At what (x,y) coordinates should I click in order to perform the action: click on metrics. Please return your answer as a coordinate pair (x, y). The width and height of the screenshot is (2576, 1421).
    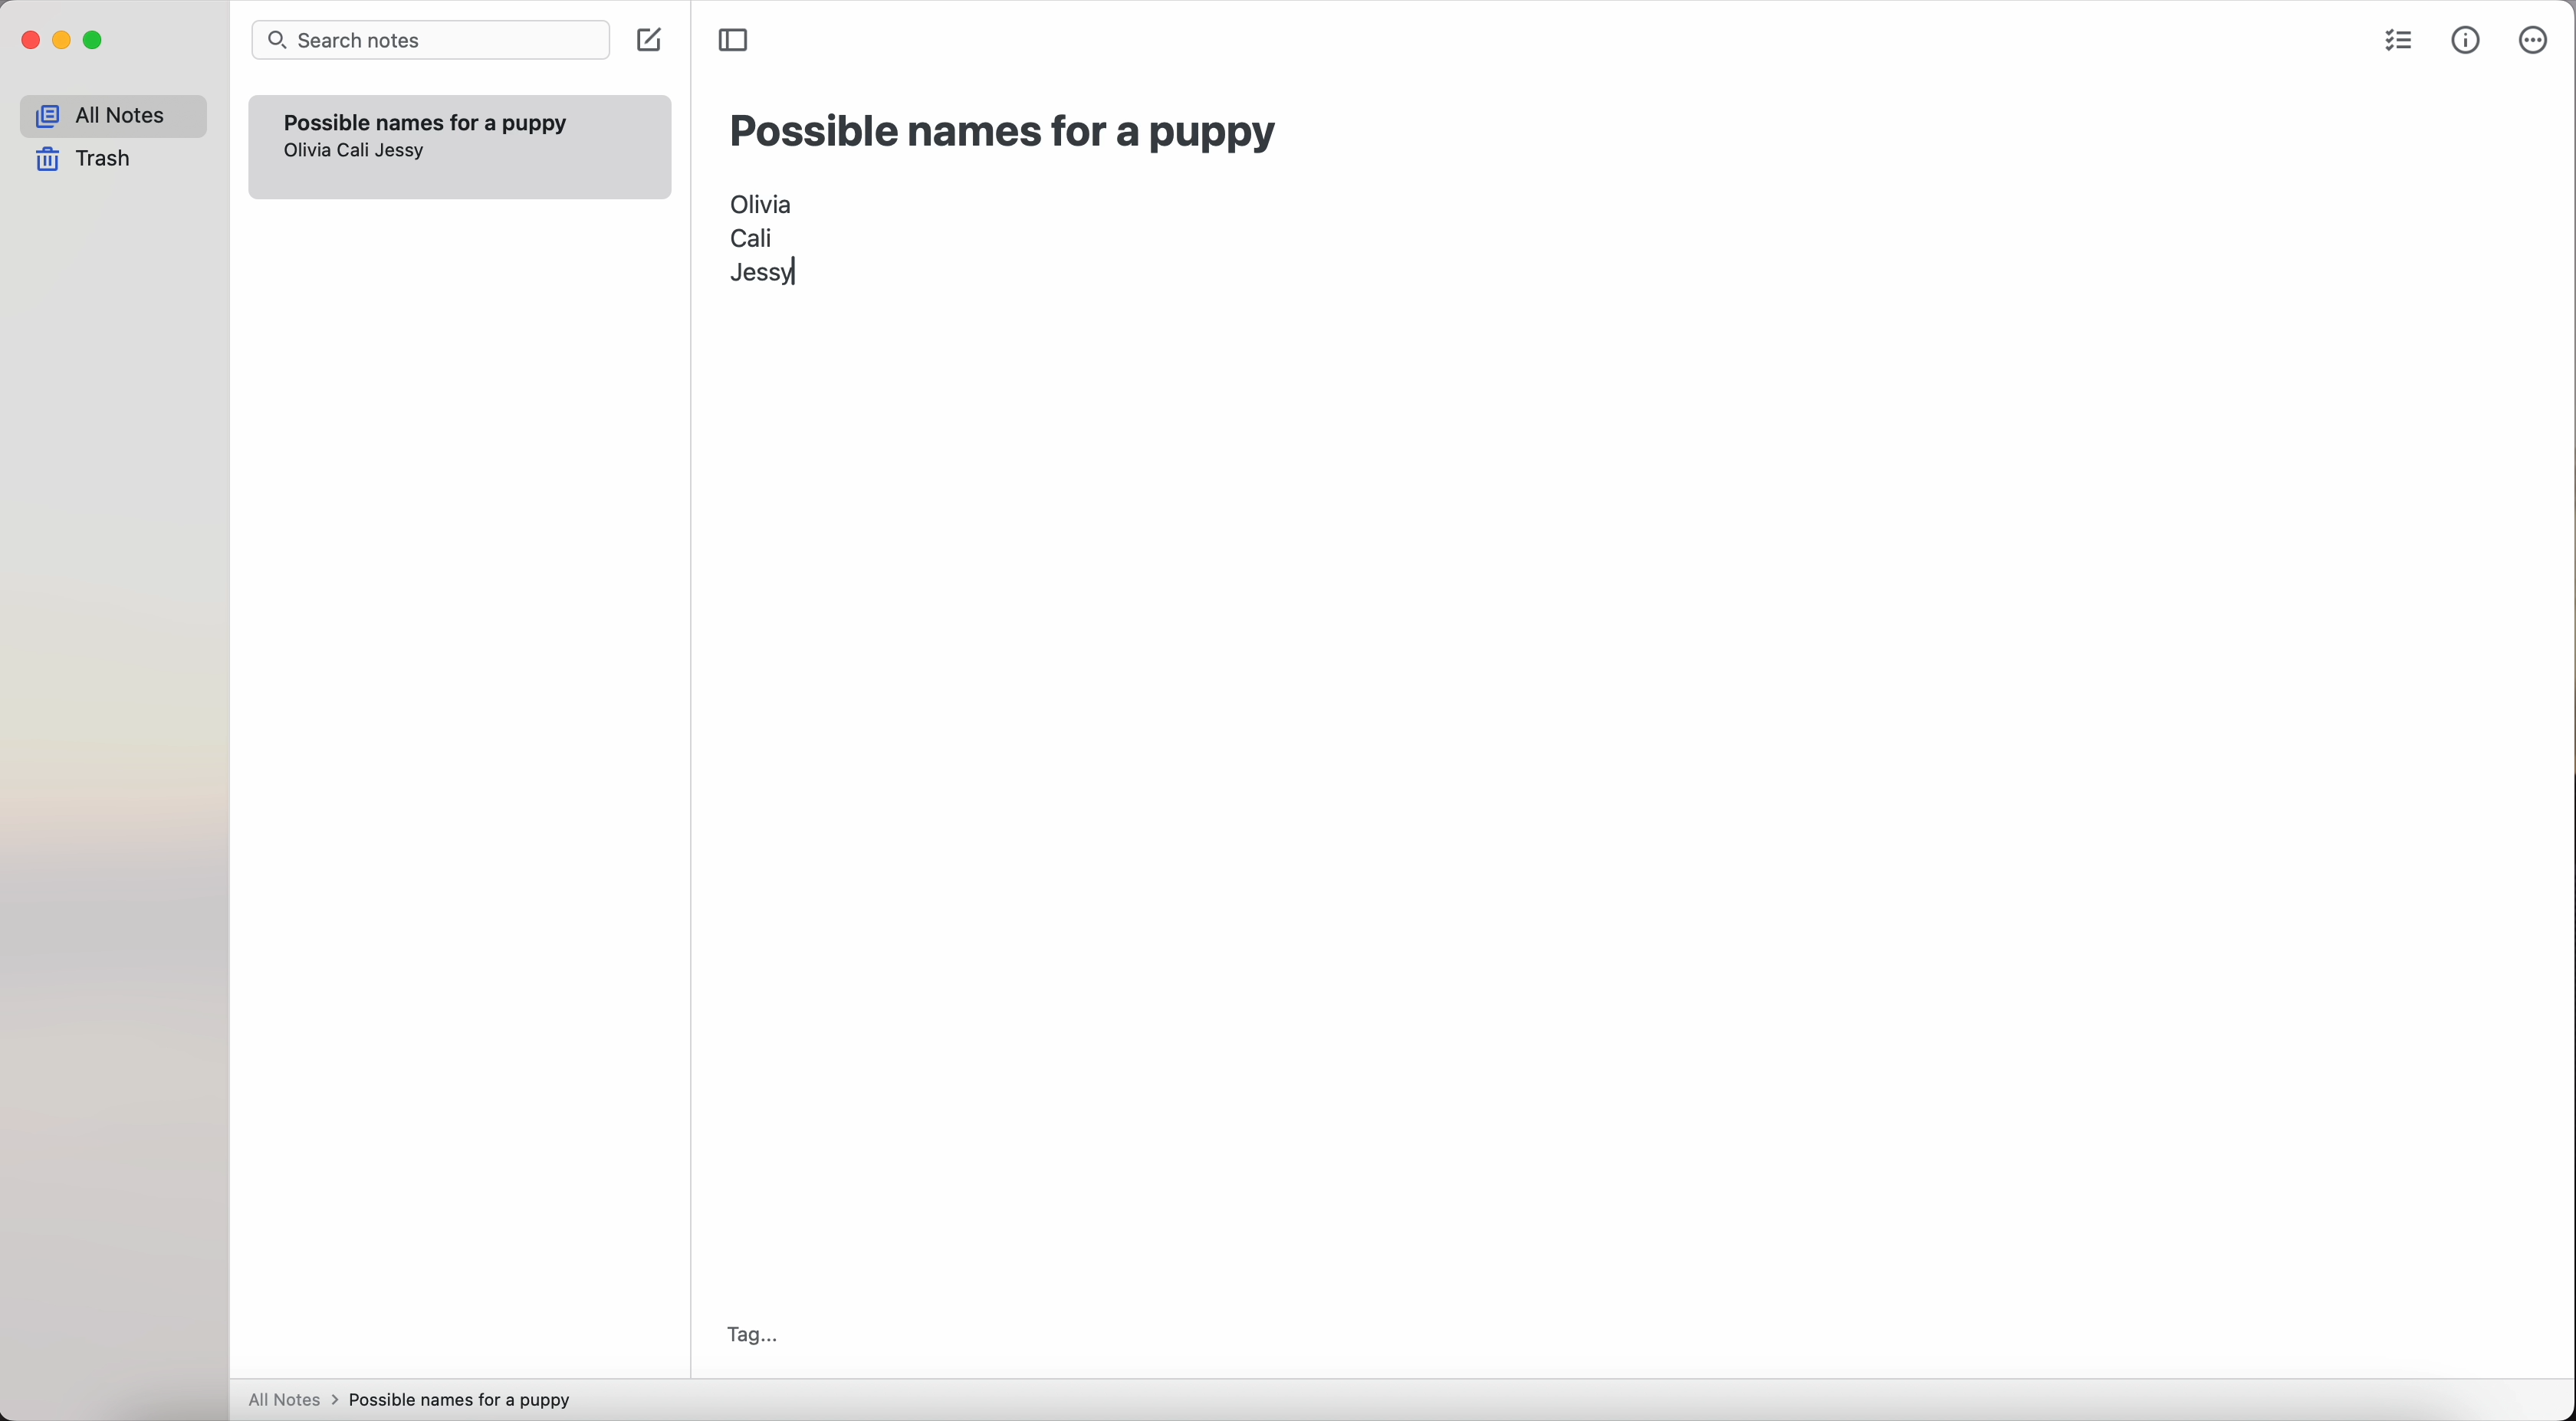
    Looking at the image, I should click on (2468, 40).